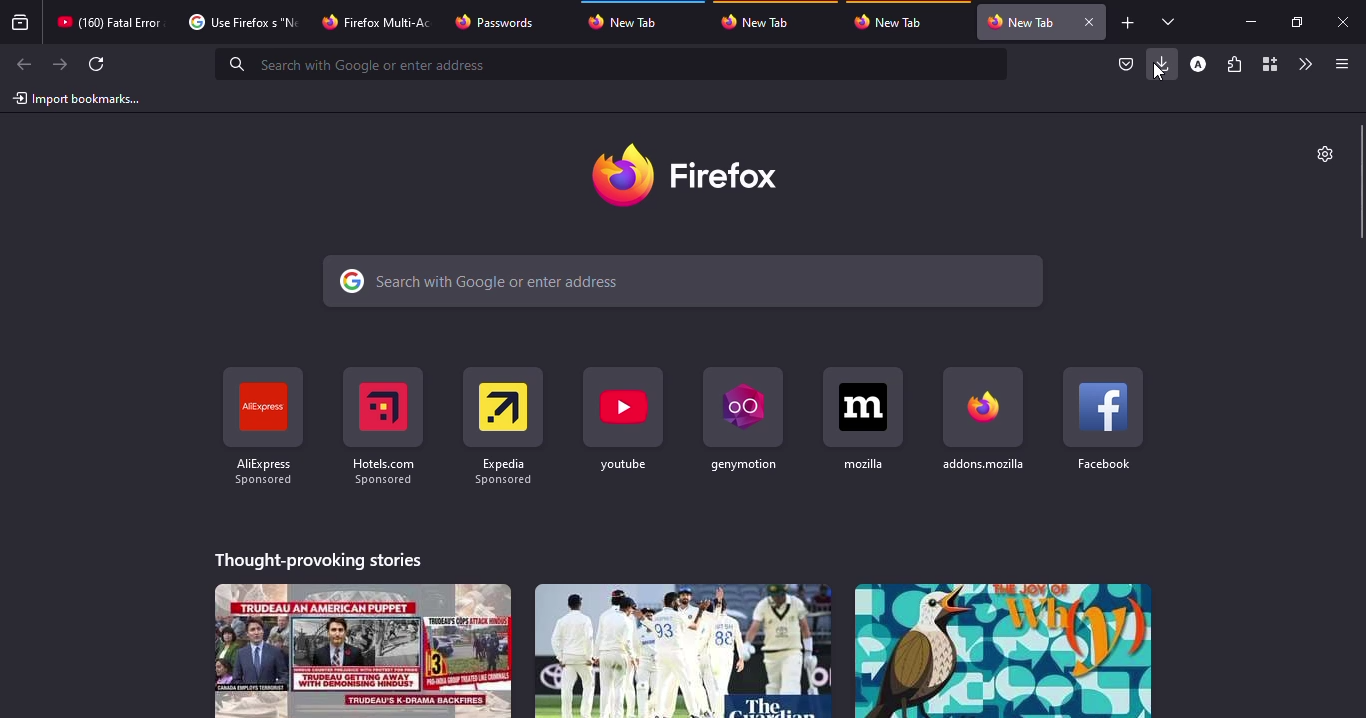 The image size is (1366, 718). I want to click on maximize, so click(1295, 22).